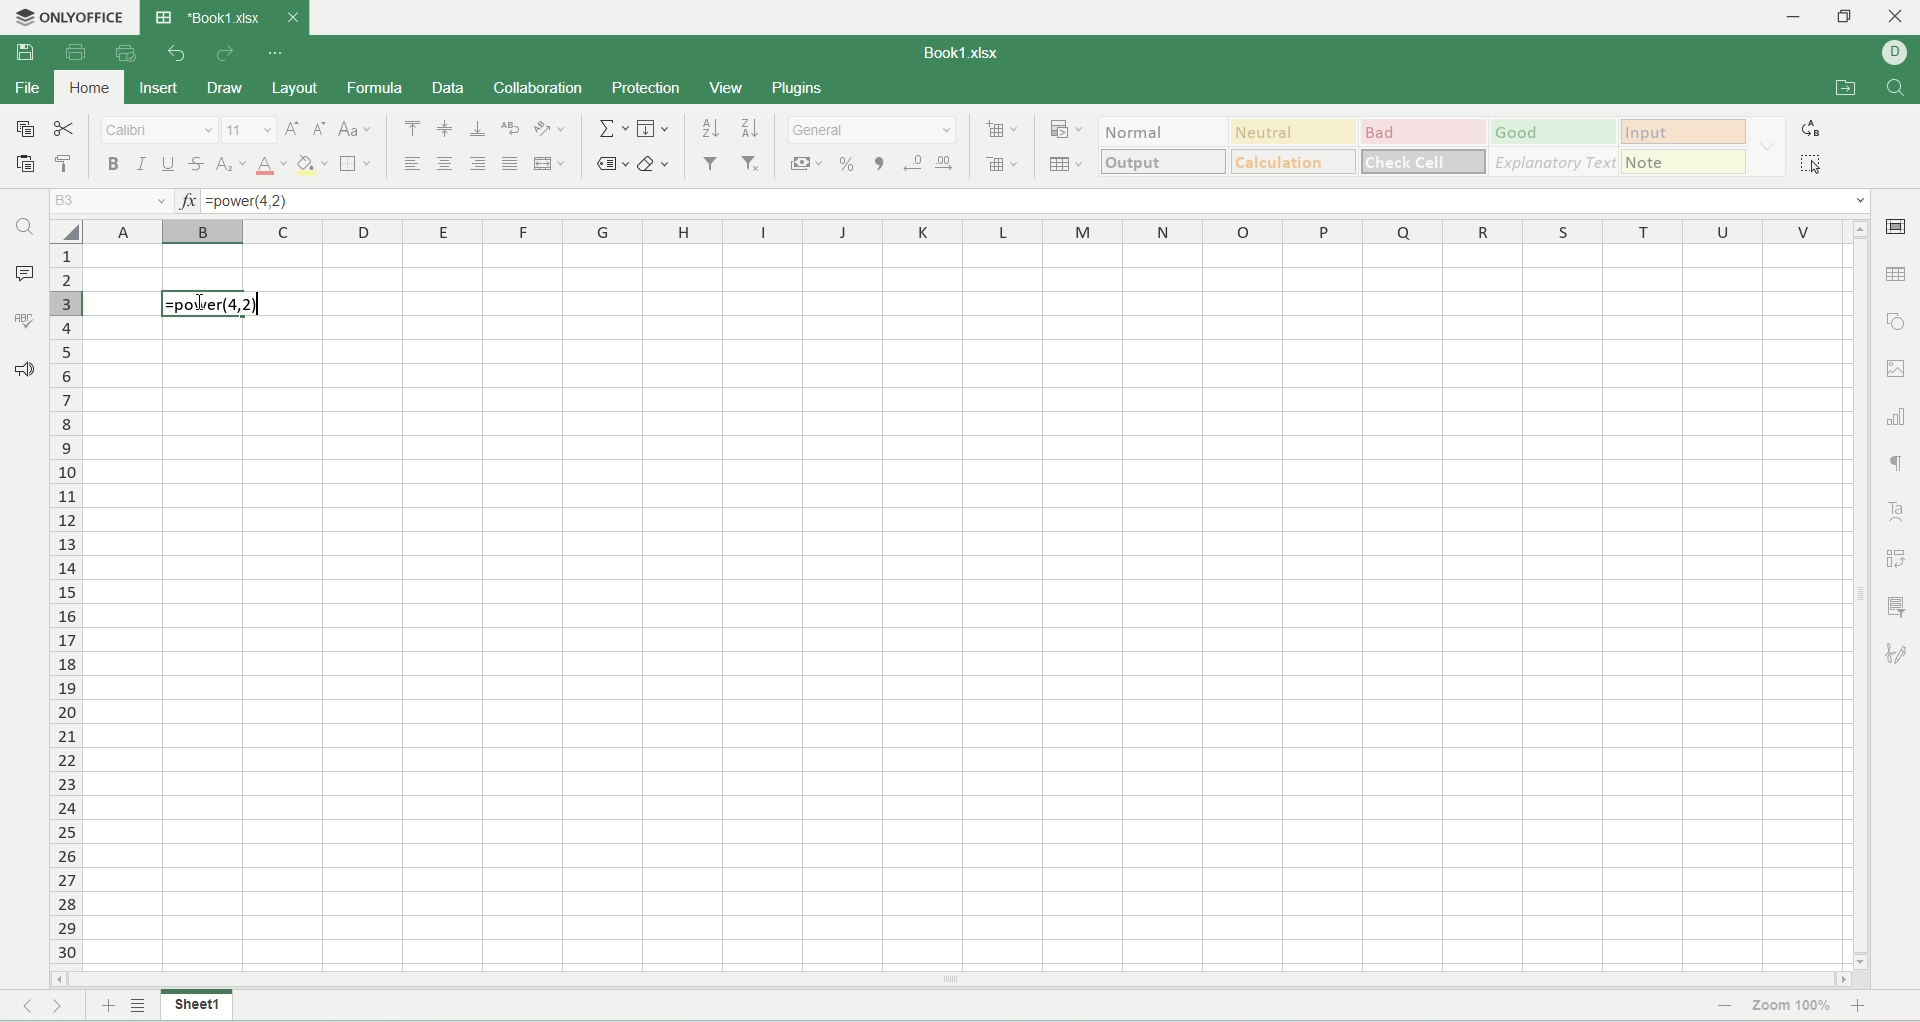 This screenshot has height=1022, width=1920. What do you see at coordinates (964, 234) in the screenshot?
I see `column name` at bounding box center [964, 234].